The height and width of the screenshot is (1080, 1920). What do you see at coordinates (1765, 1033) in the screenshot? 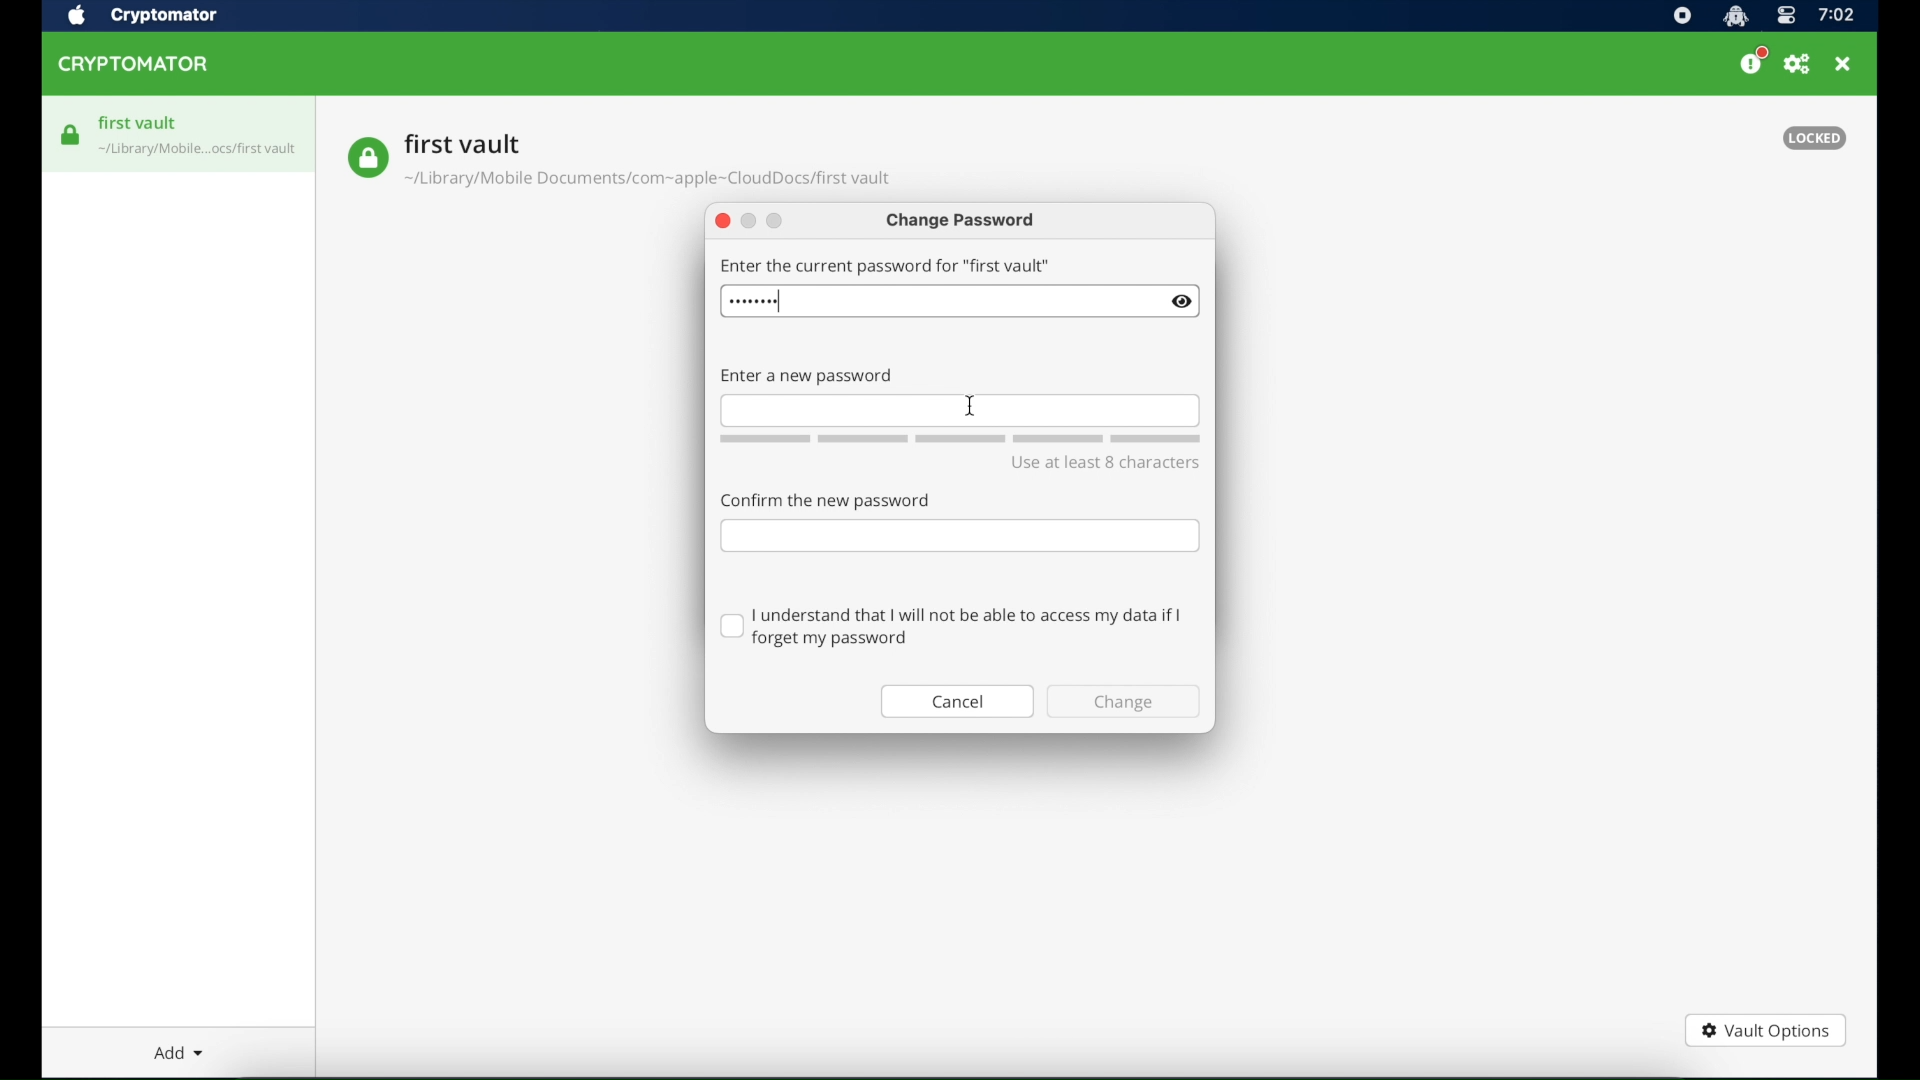
I see `vault options` at bounding box center [1765, 1033].